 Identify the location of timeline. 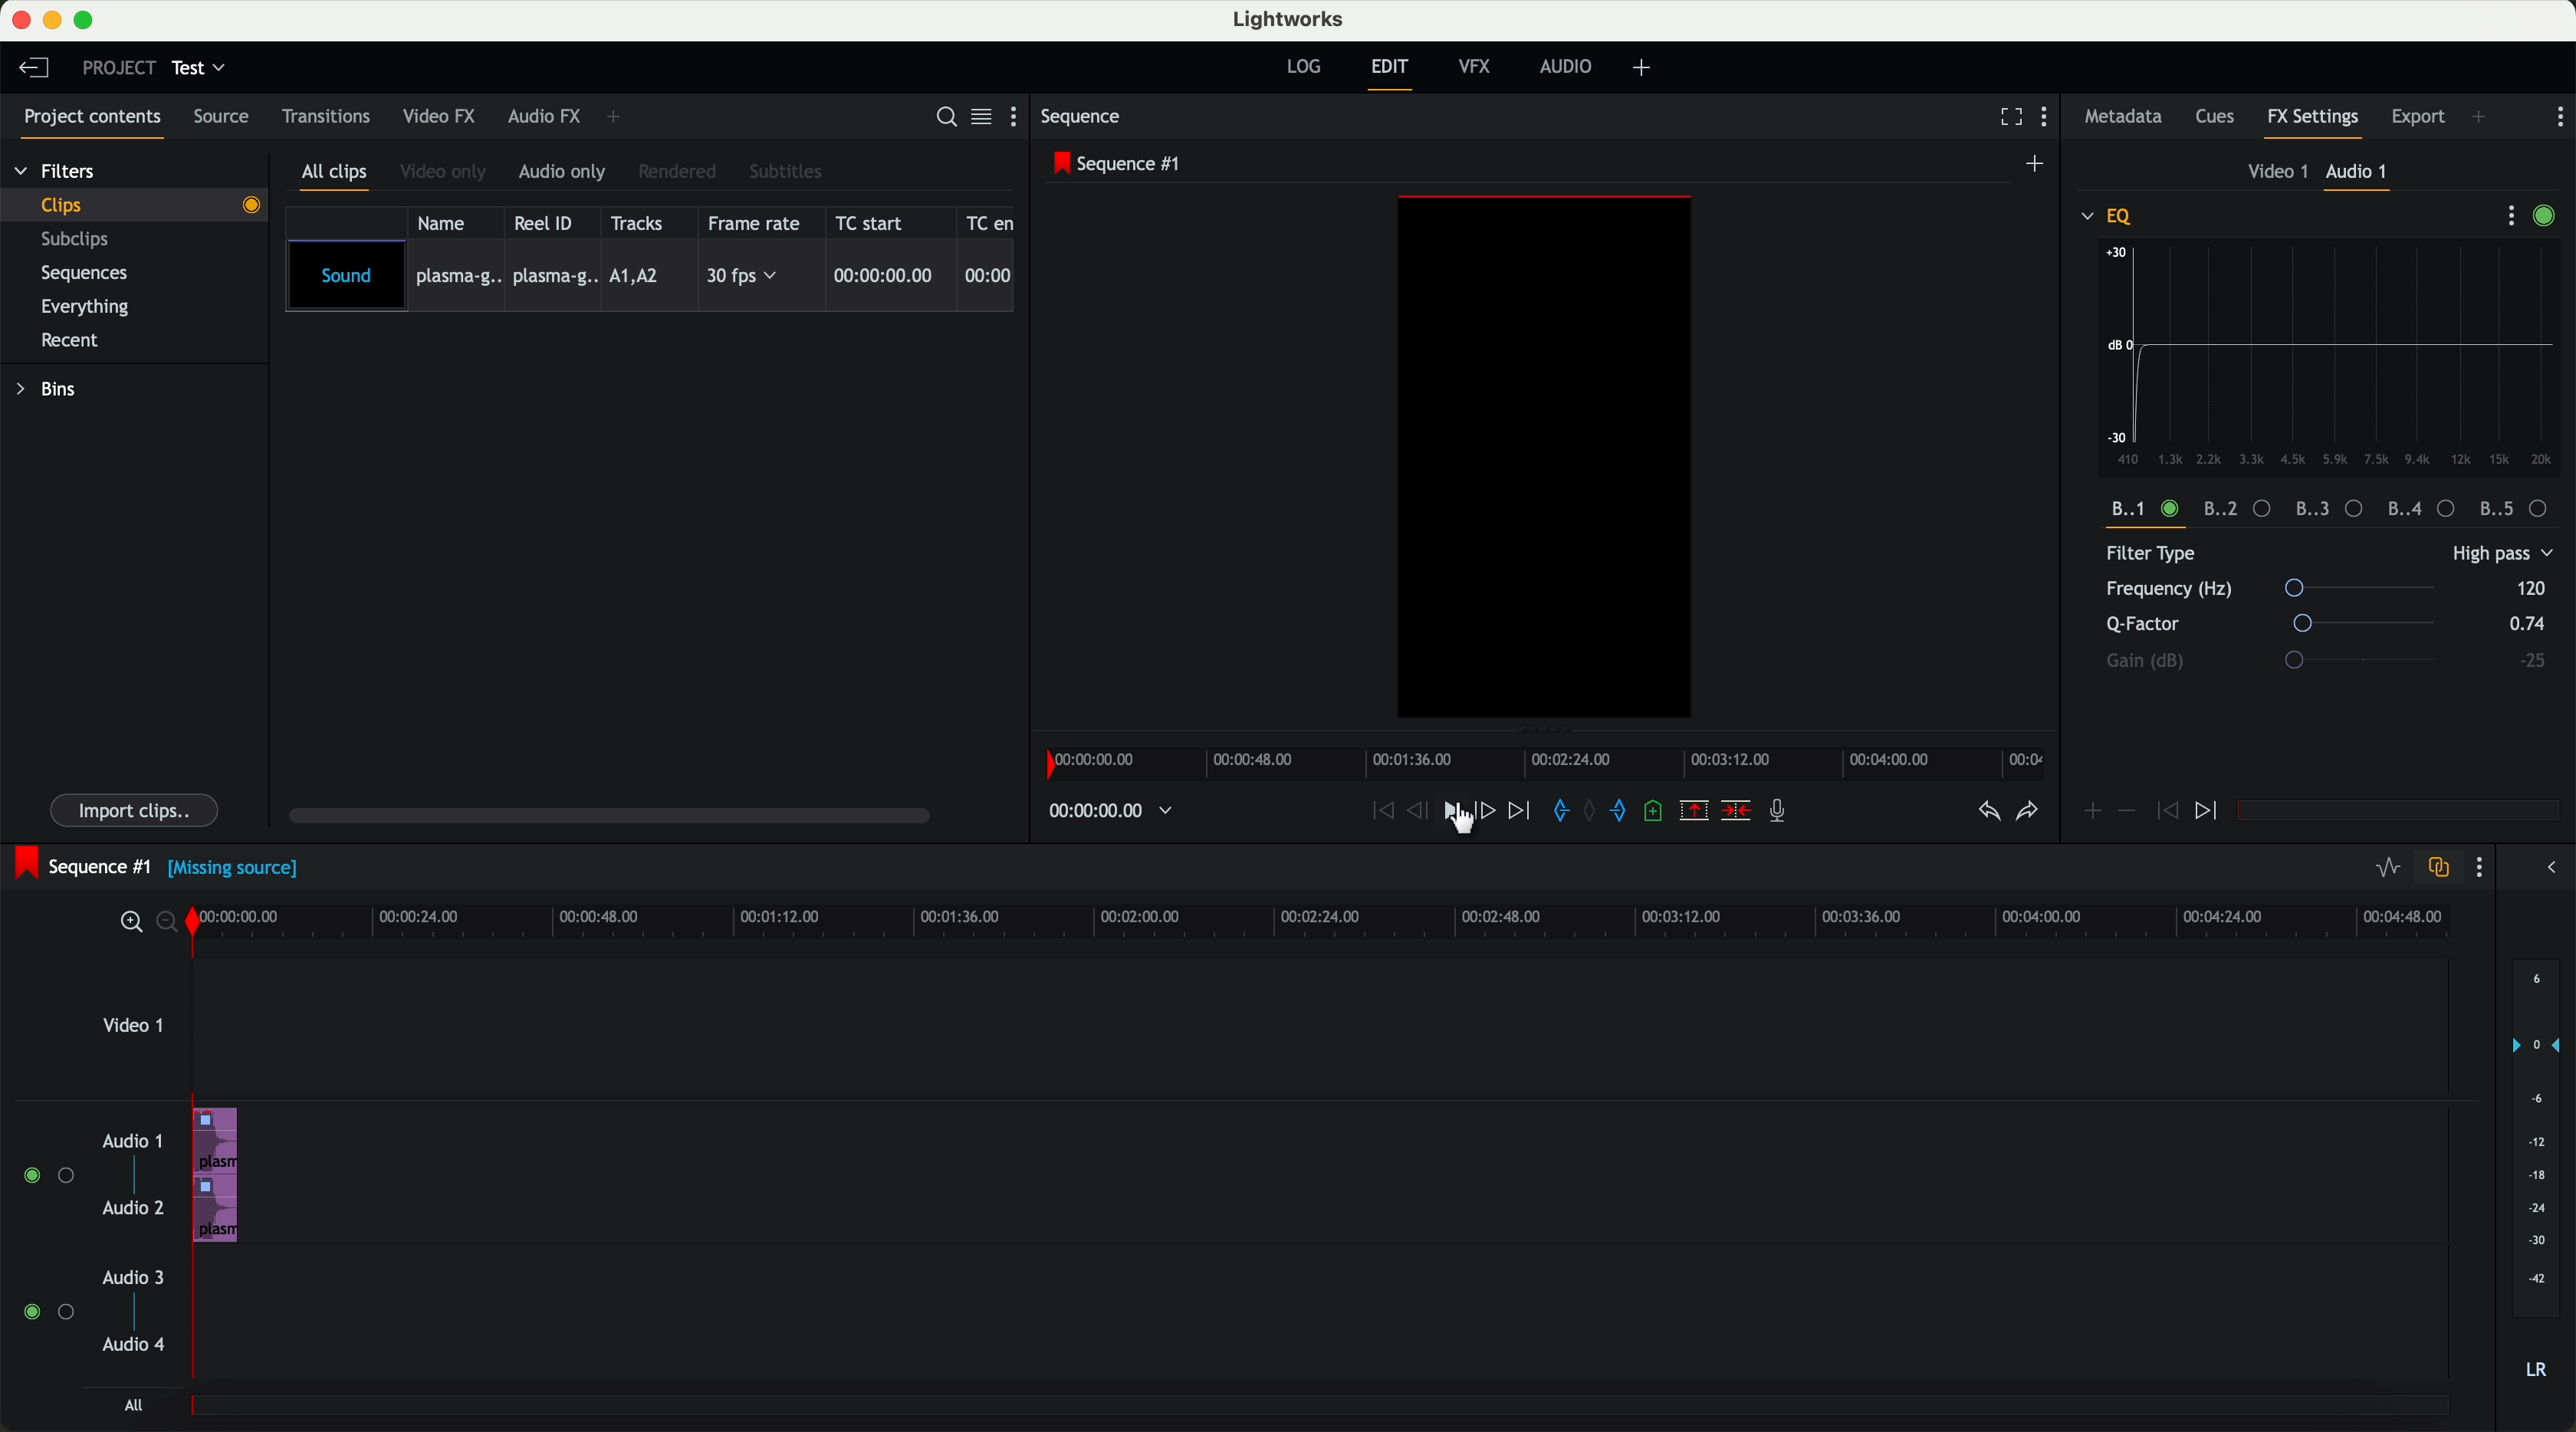
(1552, 764).